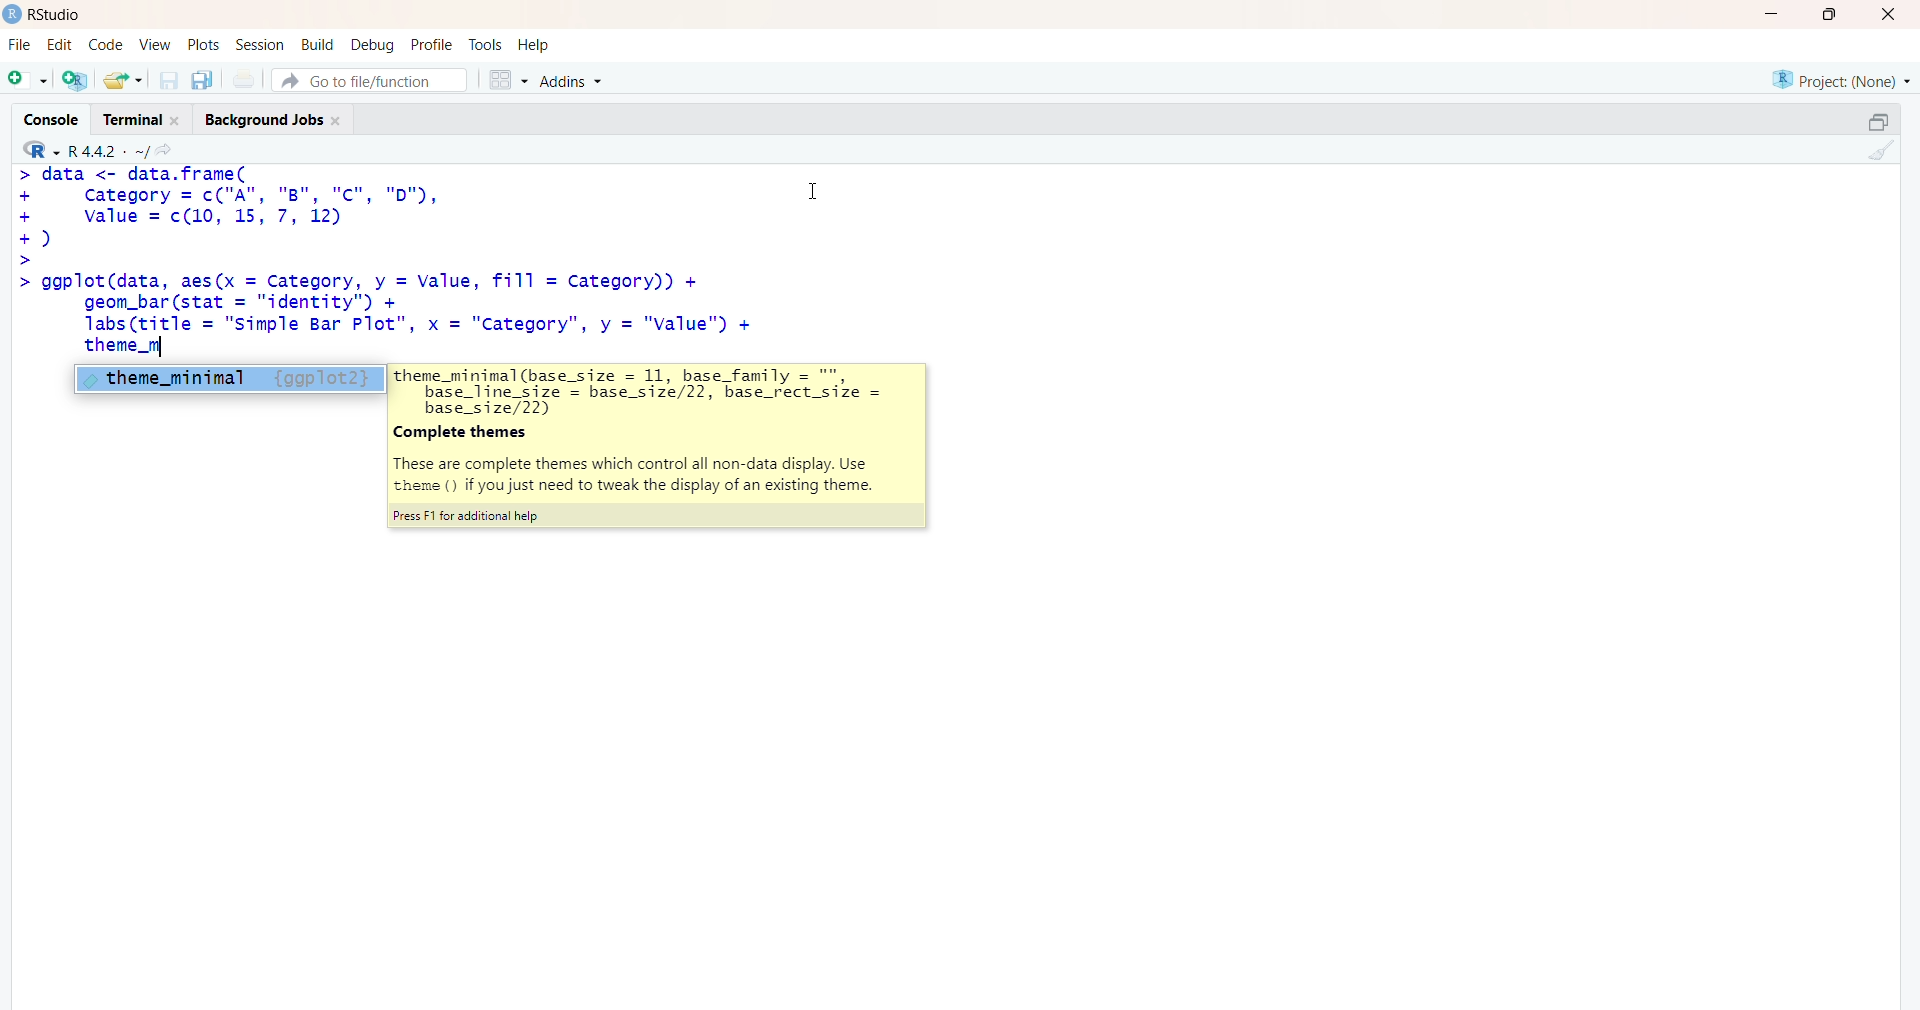 Image resolution: width=1920 pixels, height=1010 pixels. I want to click on Terminal, so click(138, 117).